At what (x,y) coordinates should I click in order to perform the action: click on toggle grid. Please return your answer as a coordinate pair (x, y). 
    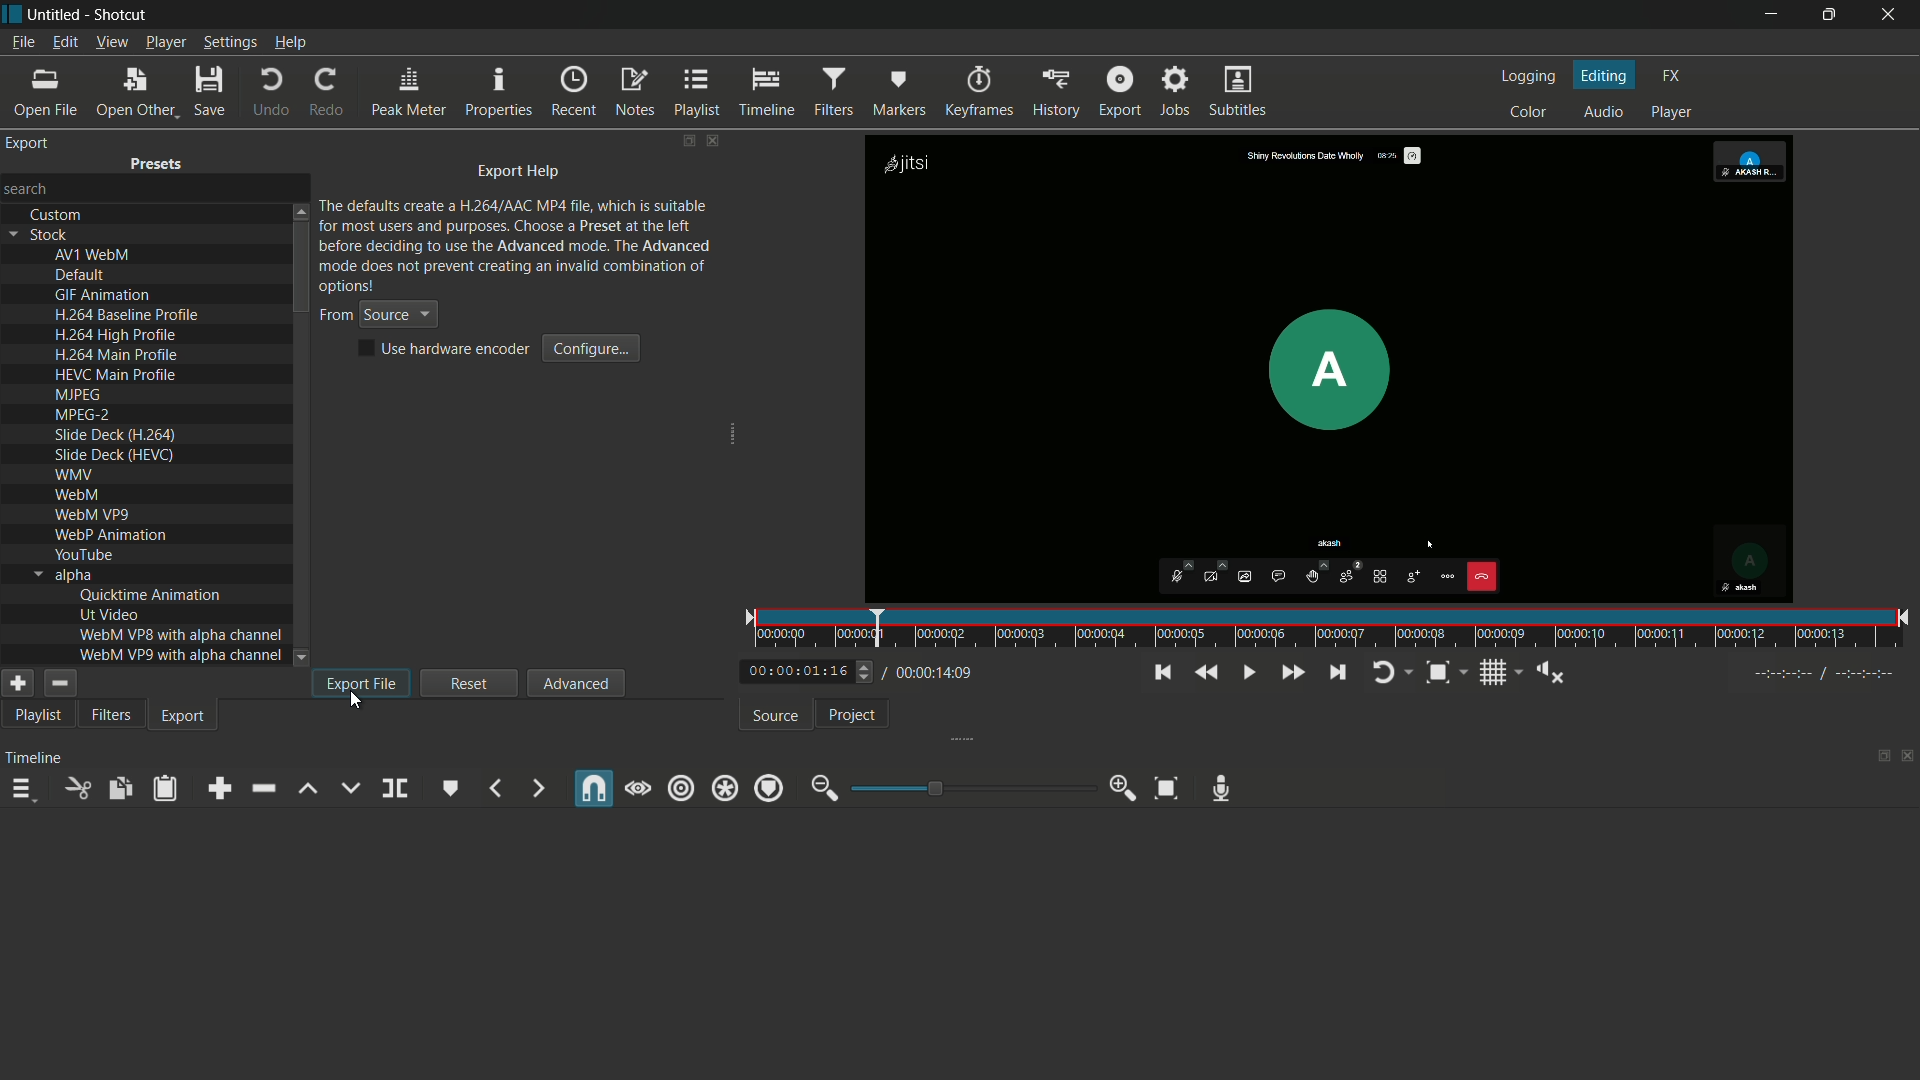
    Looking at the image, I should click on (1493, 673).